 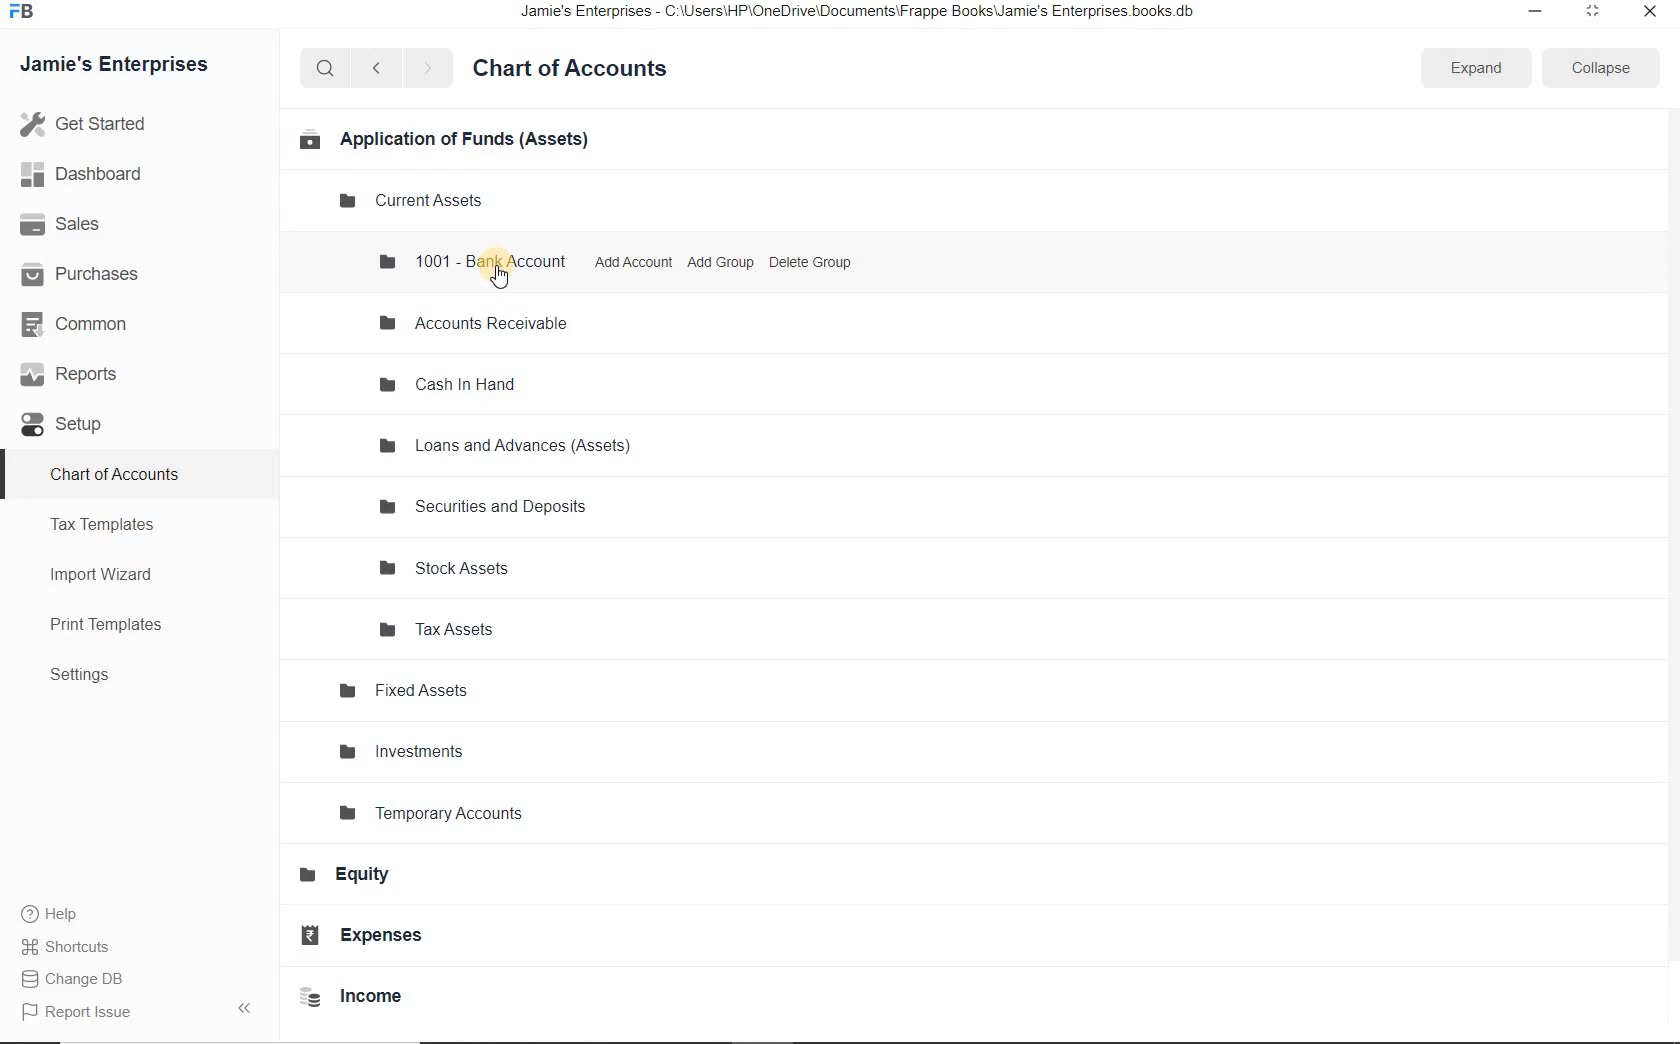 I want to click on Delete Group, so click(x=811, y=261).